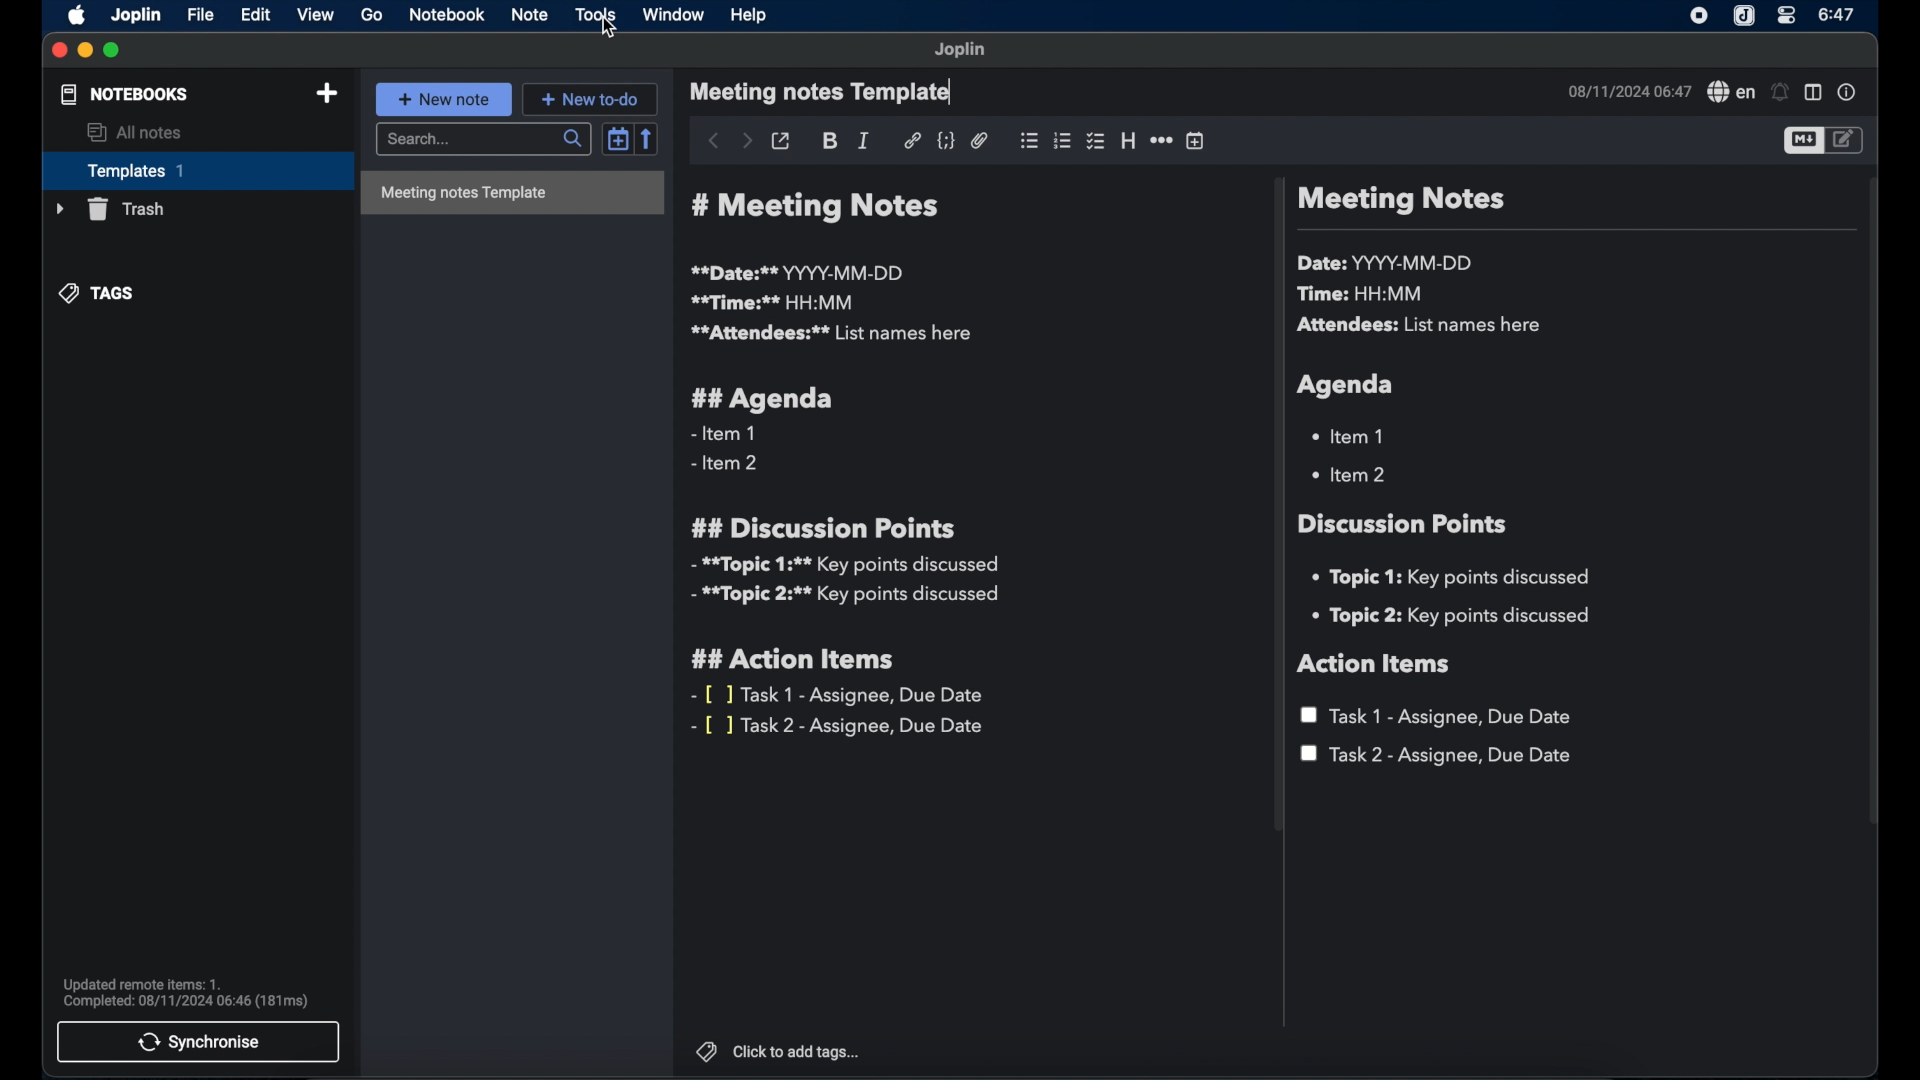 The height and width of the screenshot is (1080, 1920). What do you see at coordinates (864, 140) in the screenshot?
I see `italic` at bounding box center [864, 140].